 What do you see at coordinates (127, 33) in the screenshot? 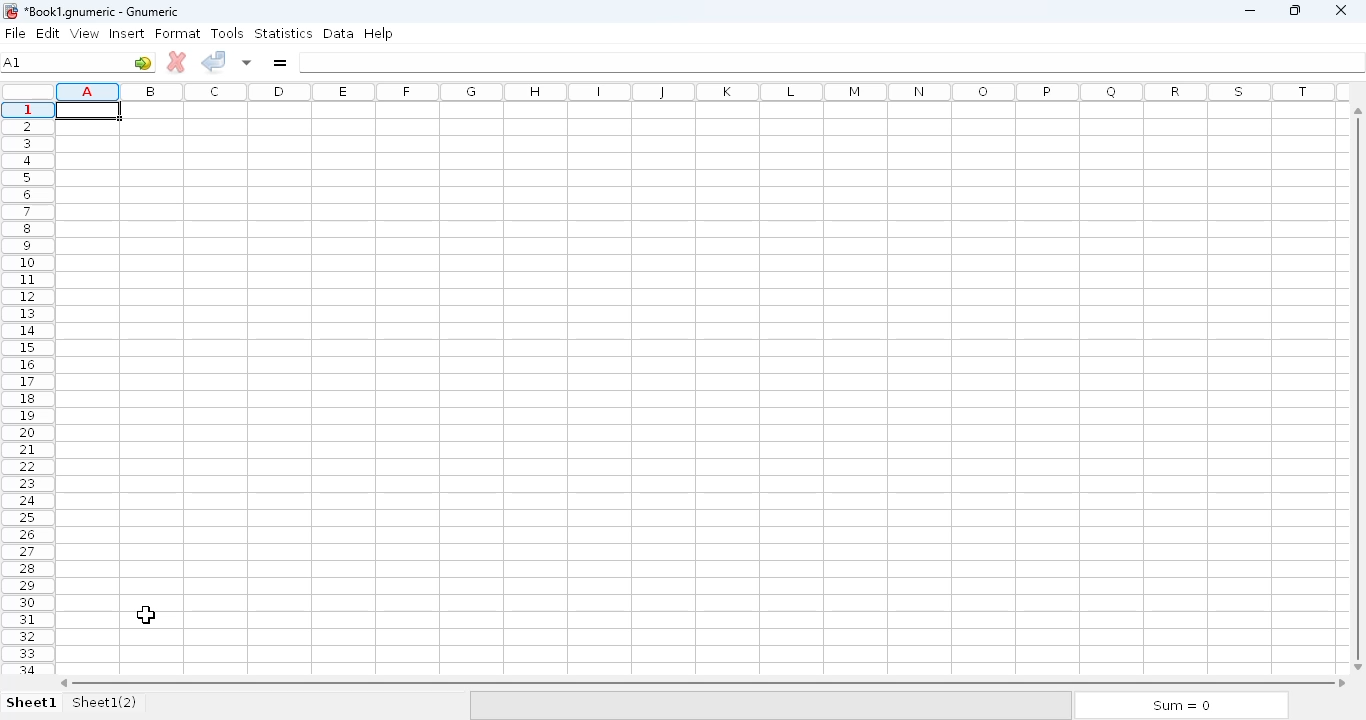
I see `insert` at bounding box center [127, 33].